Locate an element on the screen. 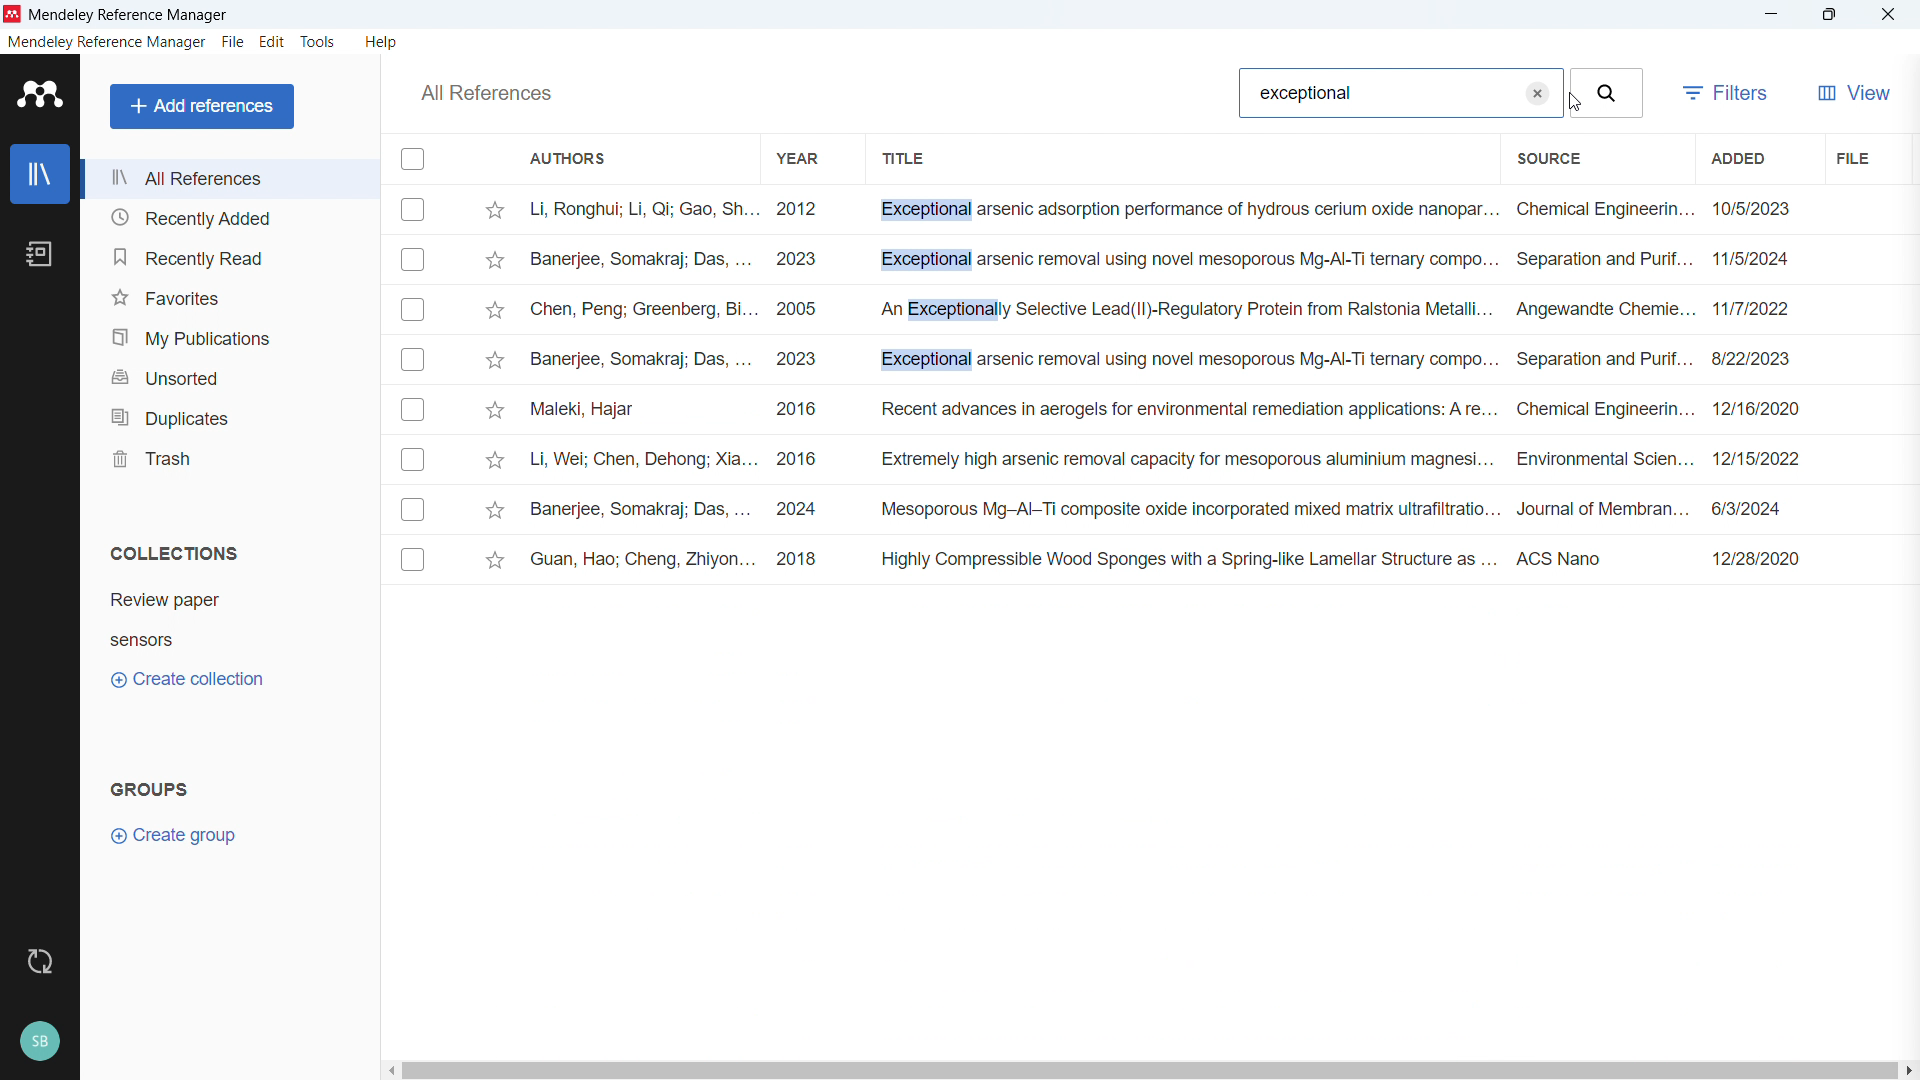 The height and width of the screenshot is (1080, 1920). Recently added  is located at coordinates (230, 217).